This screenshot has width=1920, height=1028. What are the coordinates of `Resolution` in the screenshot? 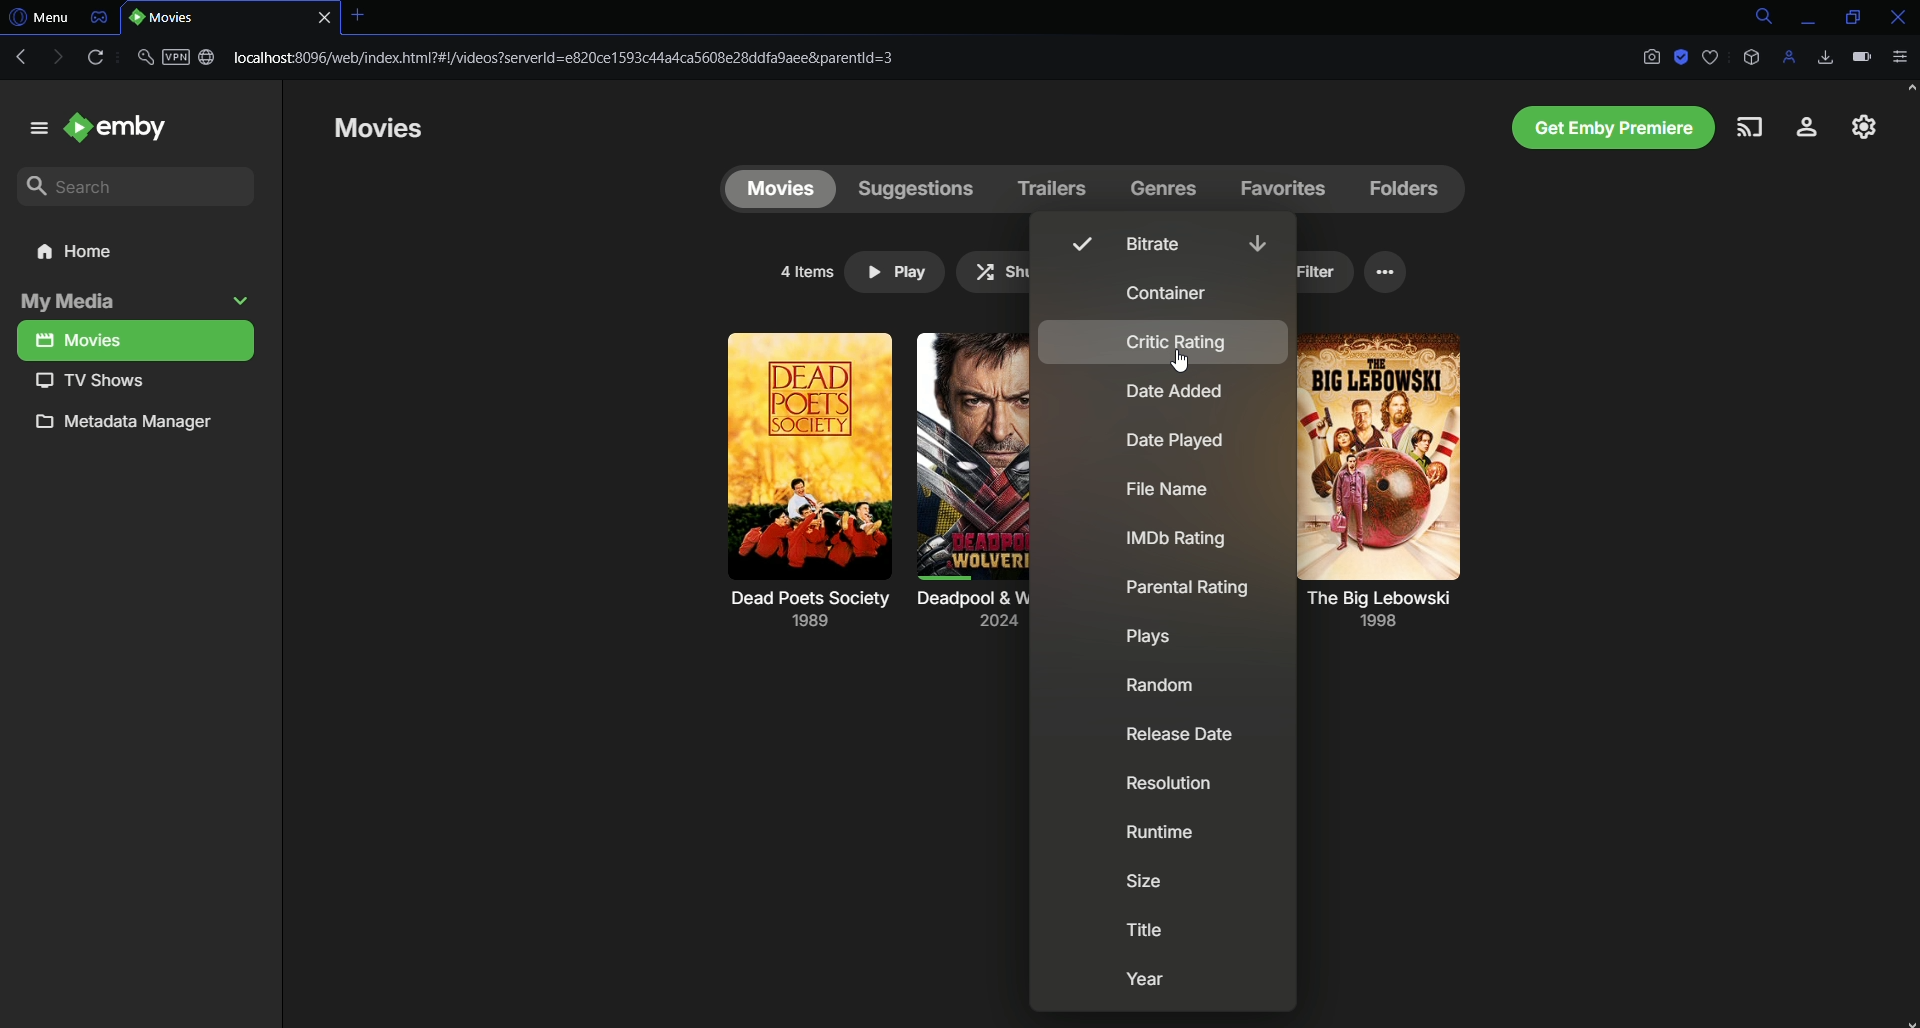 It's located at (1166, 787).